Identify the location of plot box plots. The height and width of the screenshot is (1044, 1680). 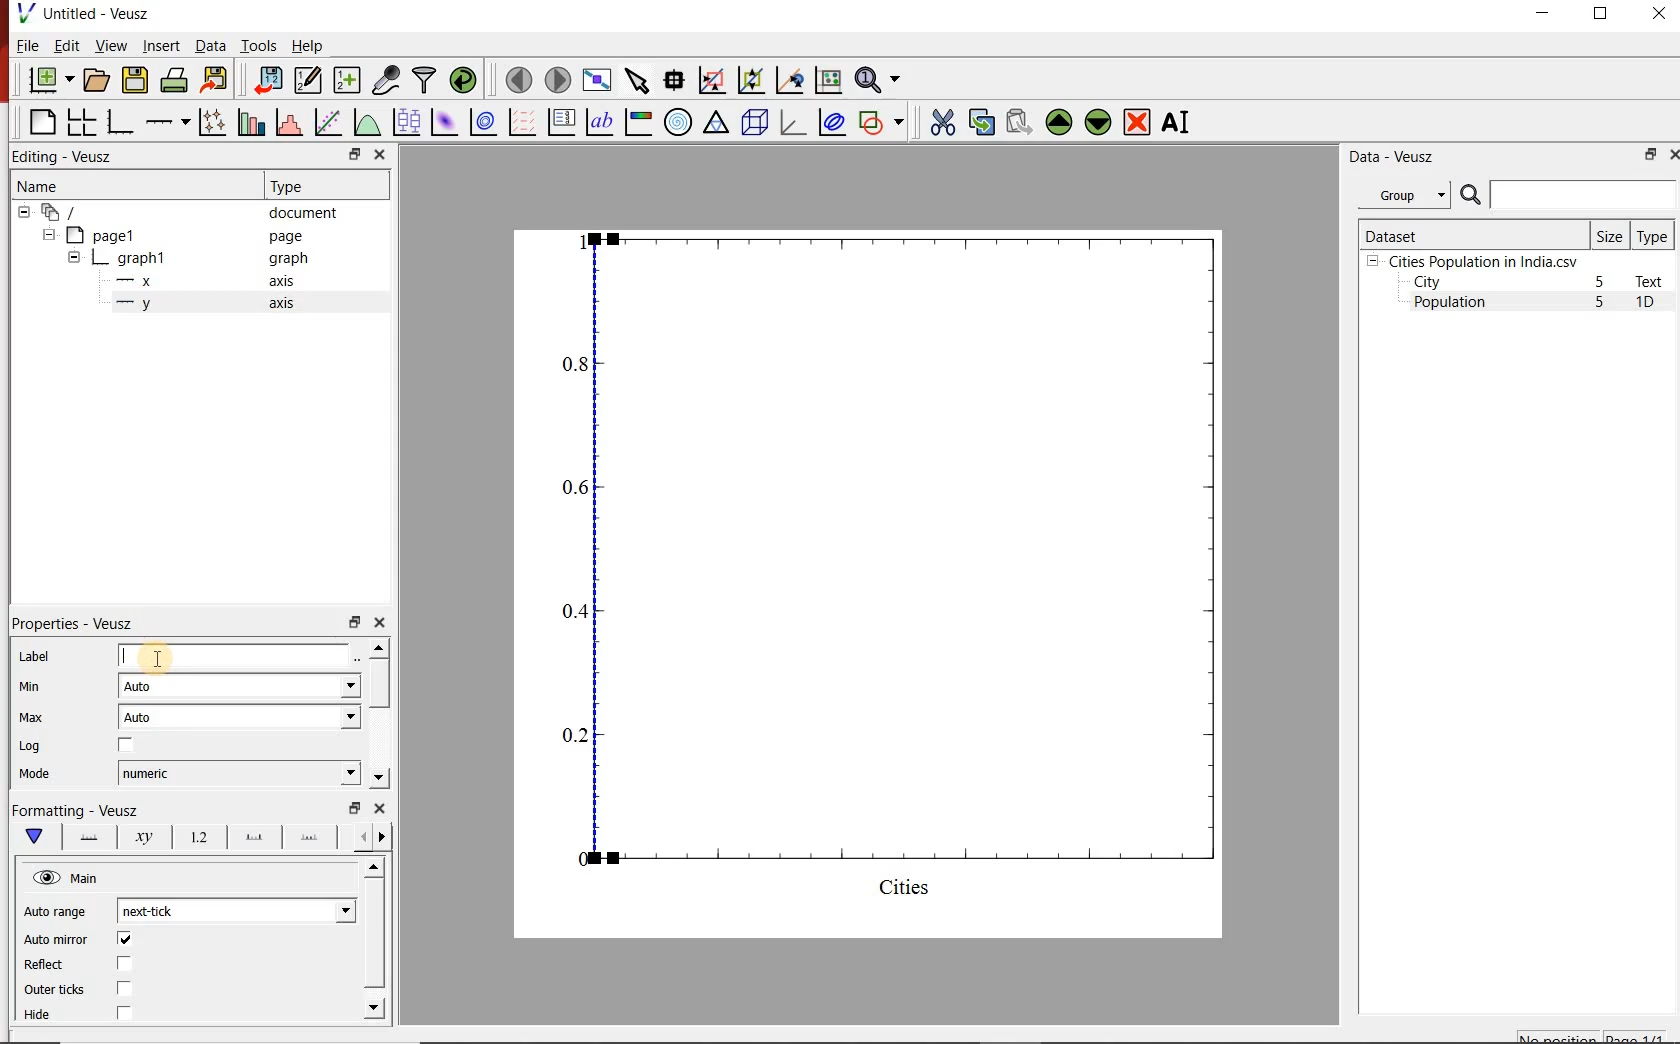
(405, 121).